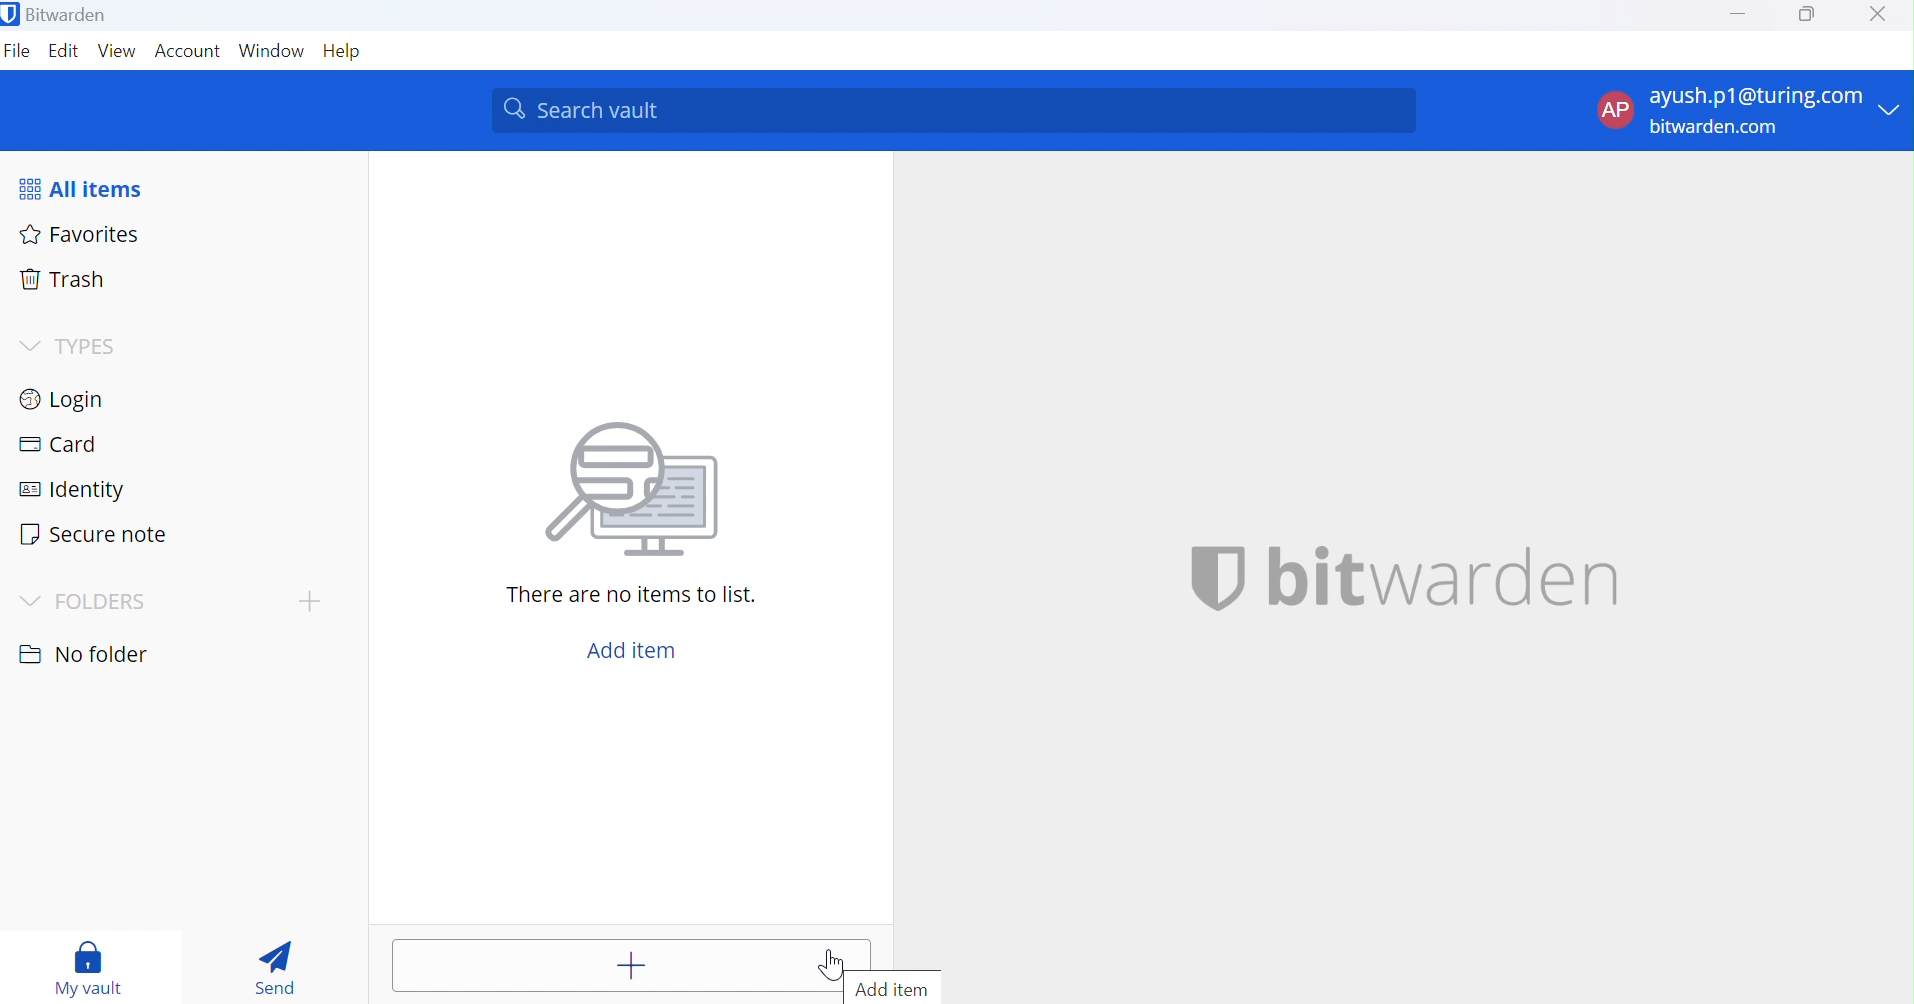 Image resolution: width=1914 pixels, height=1004 pixels. Describe the element at coordinates (910, 987) in the screenshot. I see `Add item` at that location.